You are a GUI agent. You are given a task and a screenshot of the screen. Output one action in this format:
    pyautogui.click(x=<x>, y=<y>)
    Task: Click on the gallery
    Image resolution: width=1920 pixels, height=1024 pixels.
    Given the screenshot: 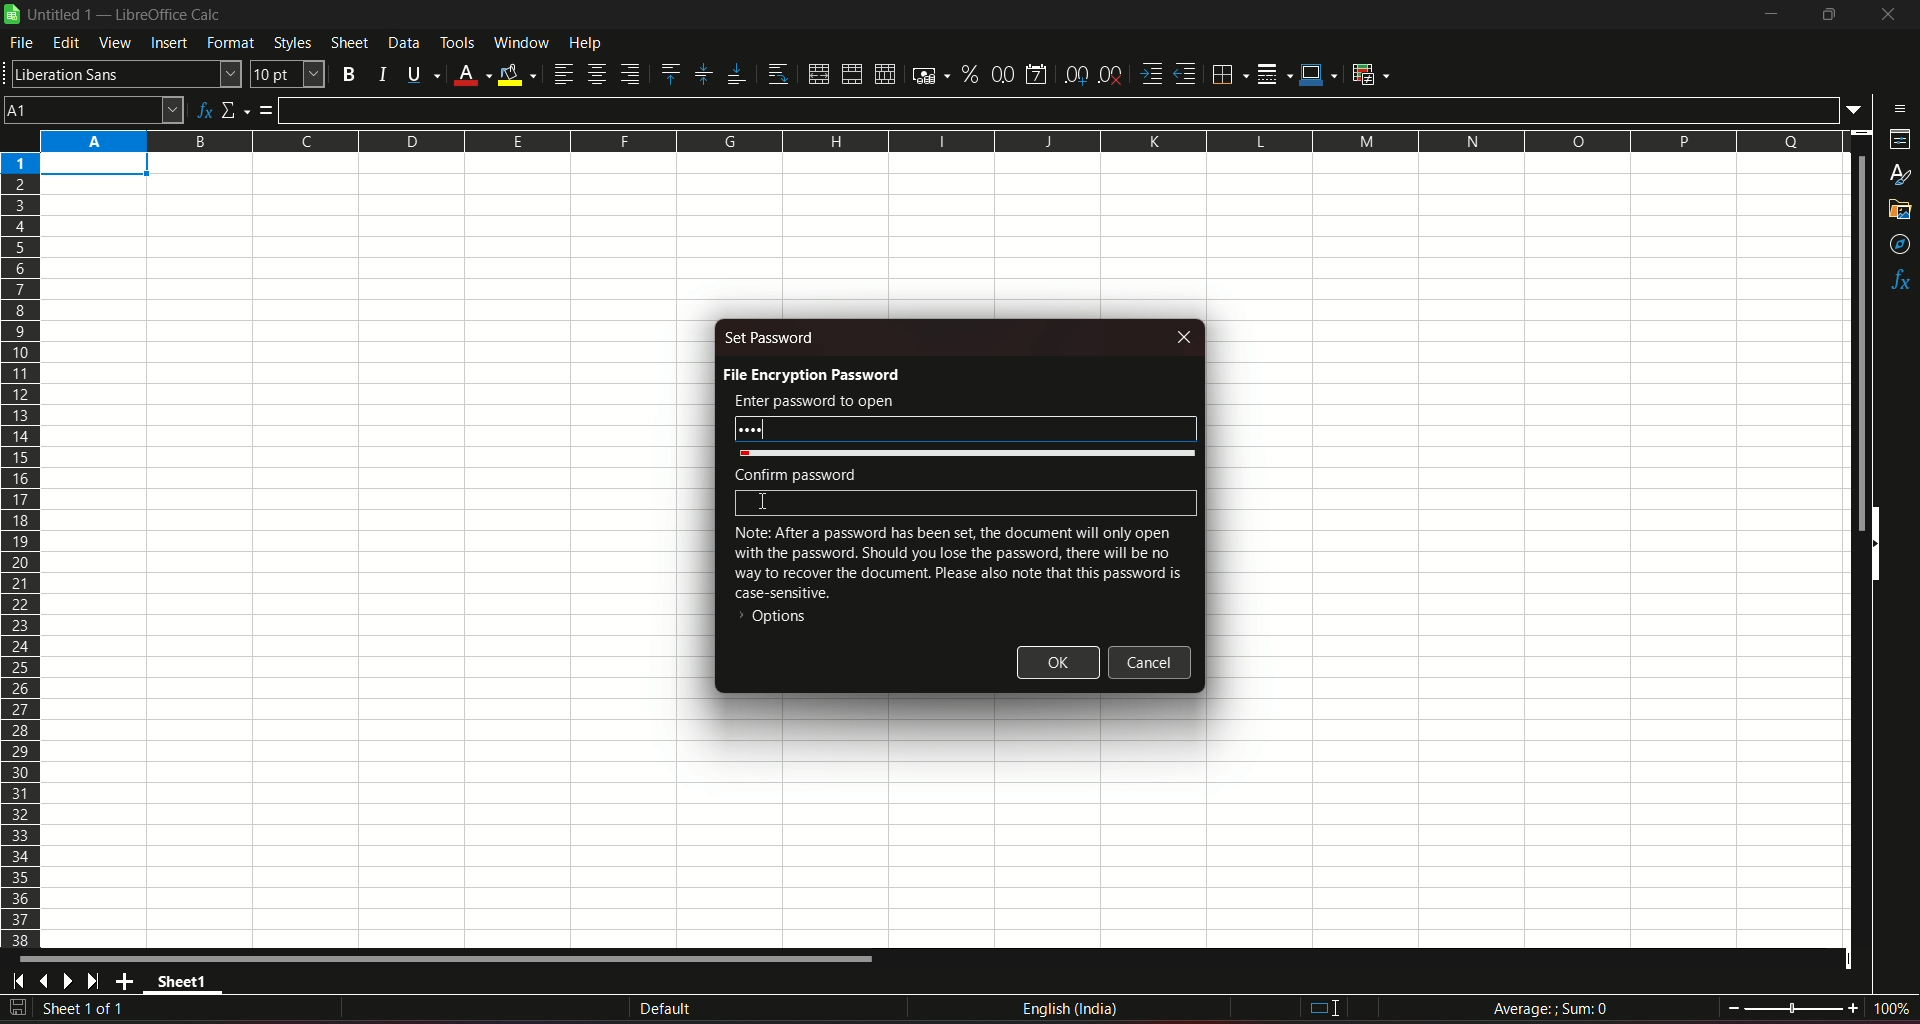 What is the action you would take?
    pyautogui.click(x=1901, y=214)
    